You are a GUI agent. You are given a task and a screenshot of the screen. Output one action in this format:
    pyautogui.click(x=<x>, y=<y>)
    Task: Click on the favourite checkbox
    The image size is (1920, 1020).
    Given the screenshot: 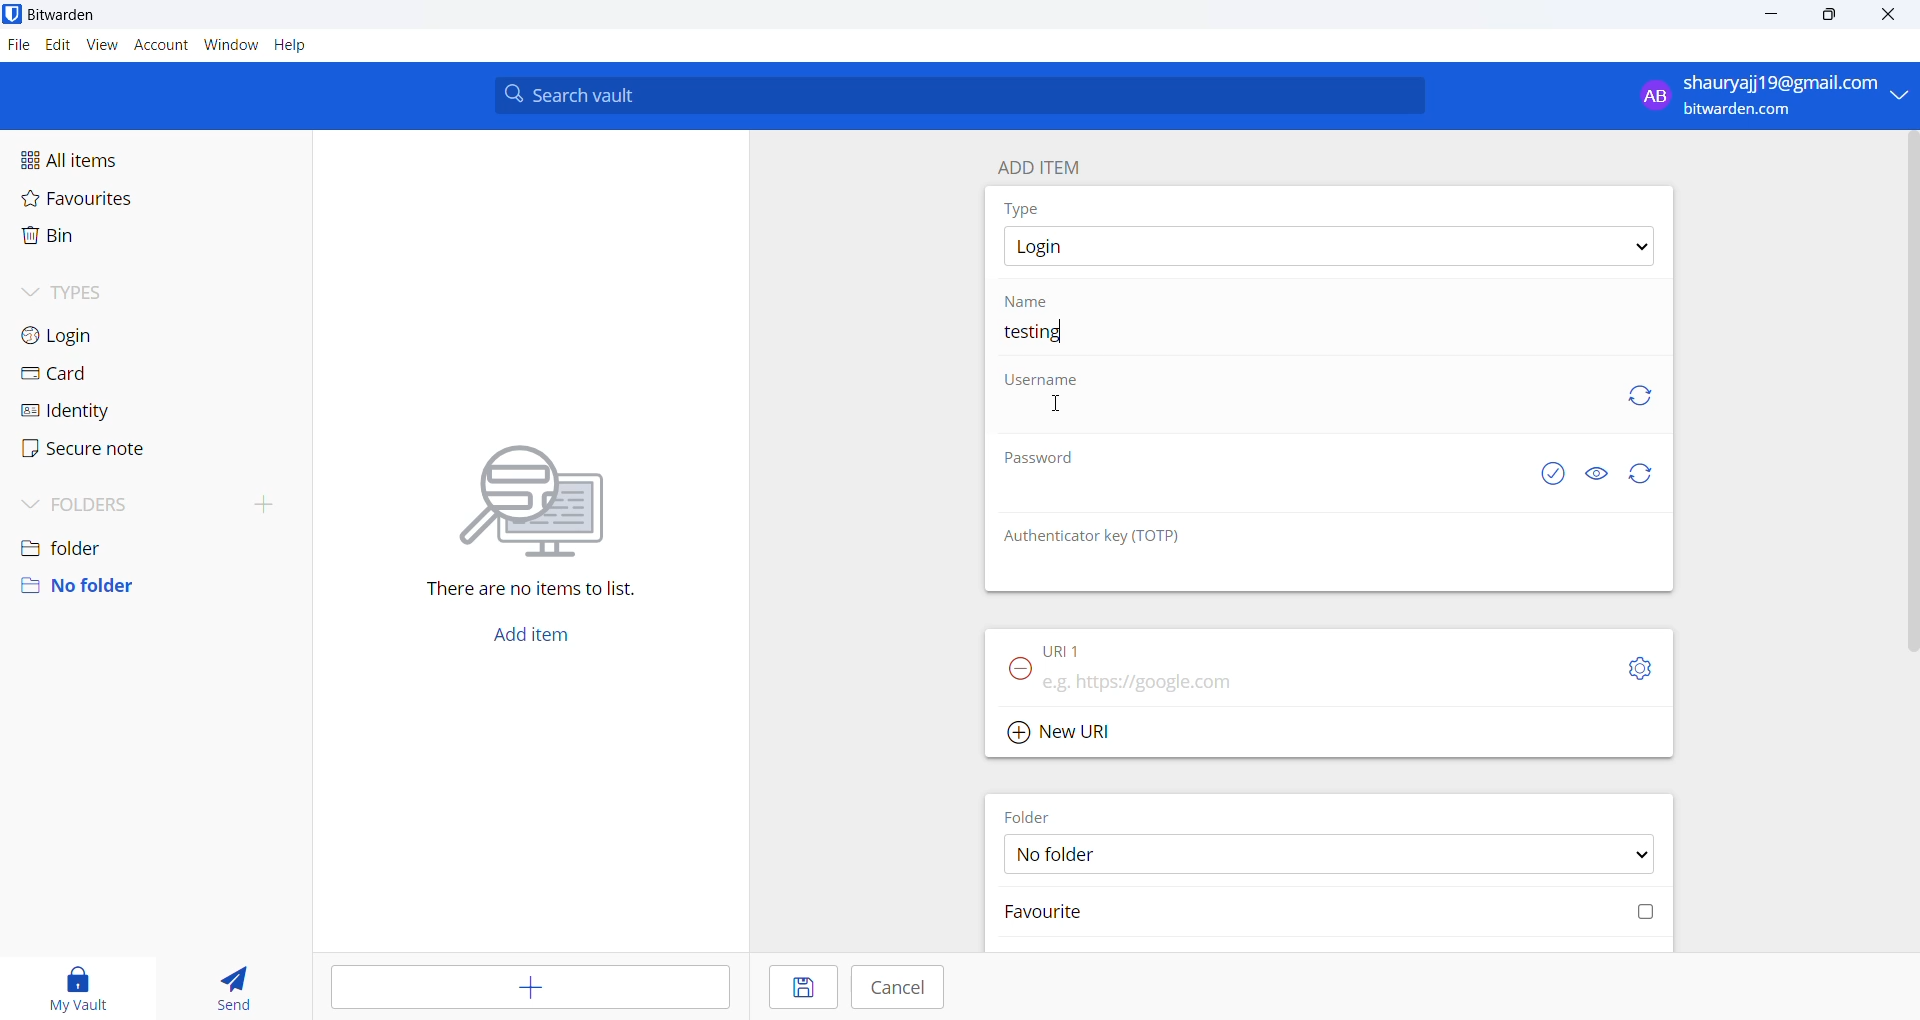 What is the action you would take?
    pyautogui.click(x=1333, y=912)
    